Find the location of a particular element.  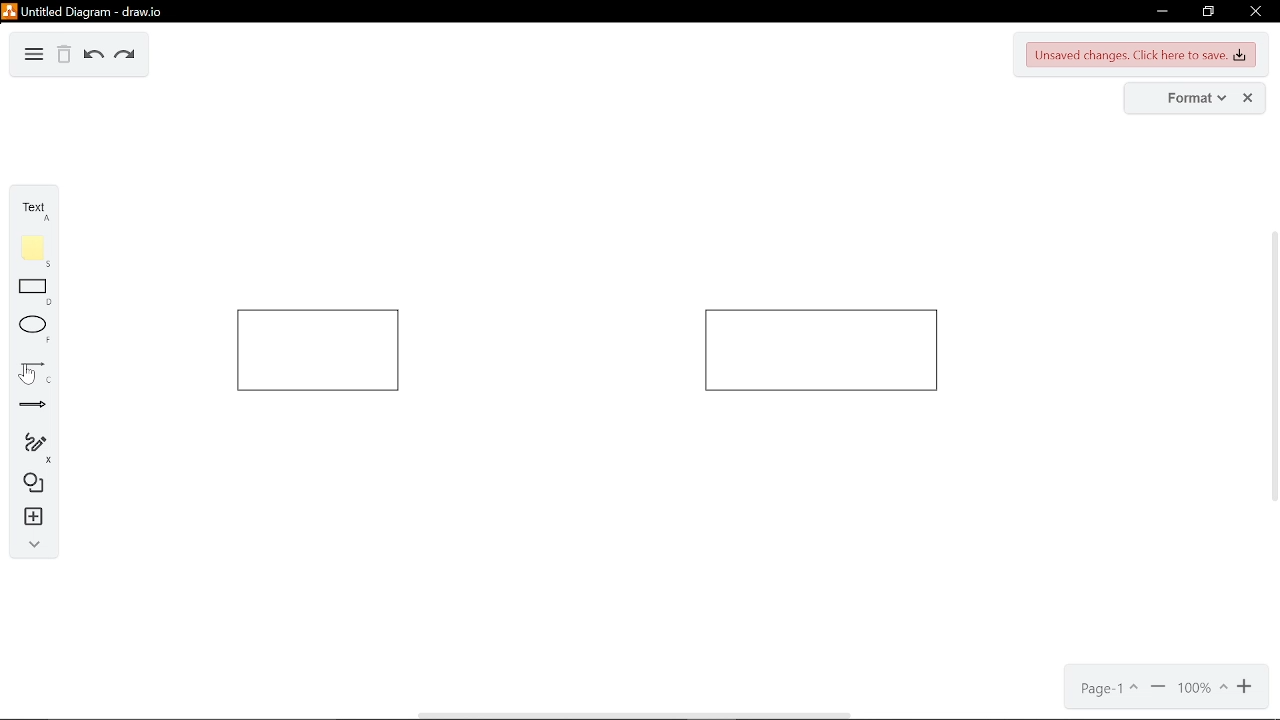

diagram is located at coordinates (34, 55).